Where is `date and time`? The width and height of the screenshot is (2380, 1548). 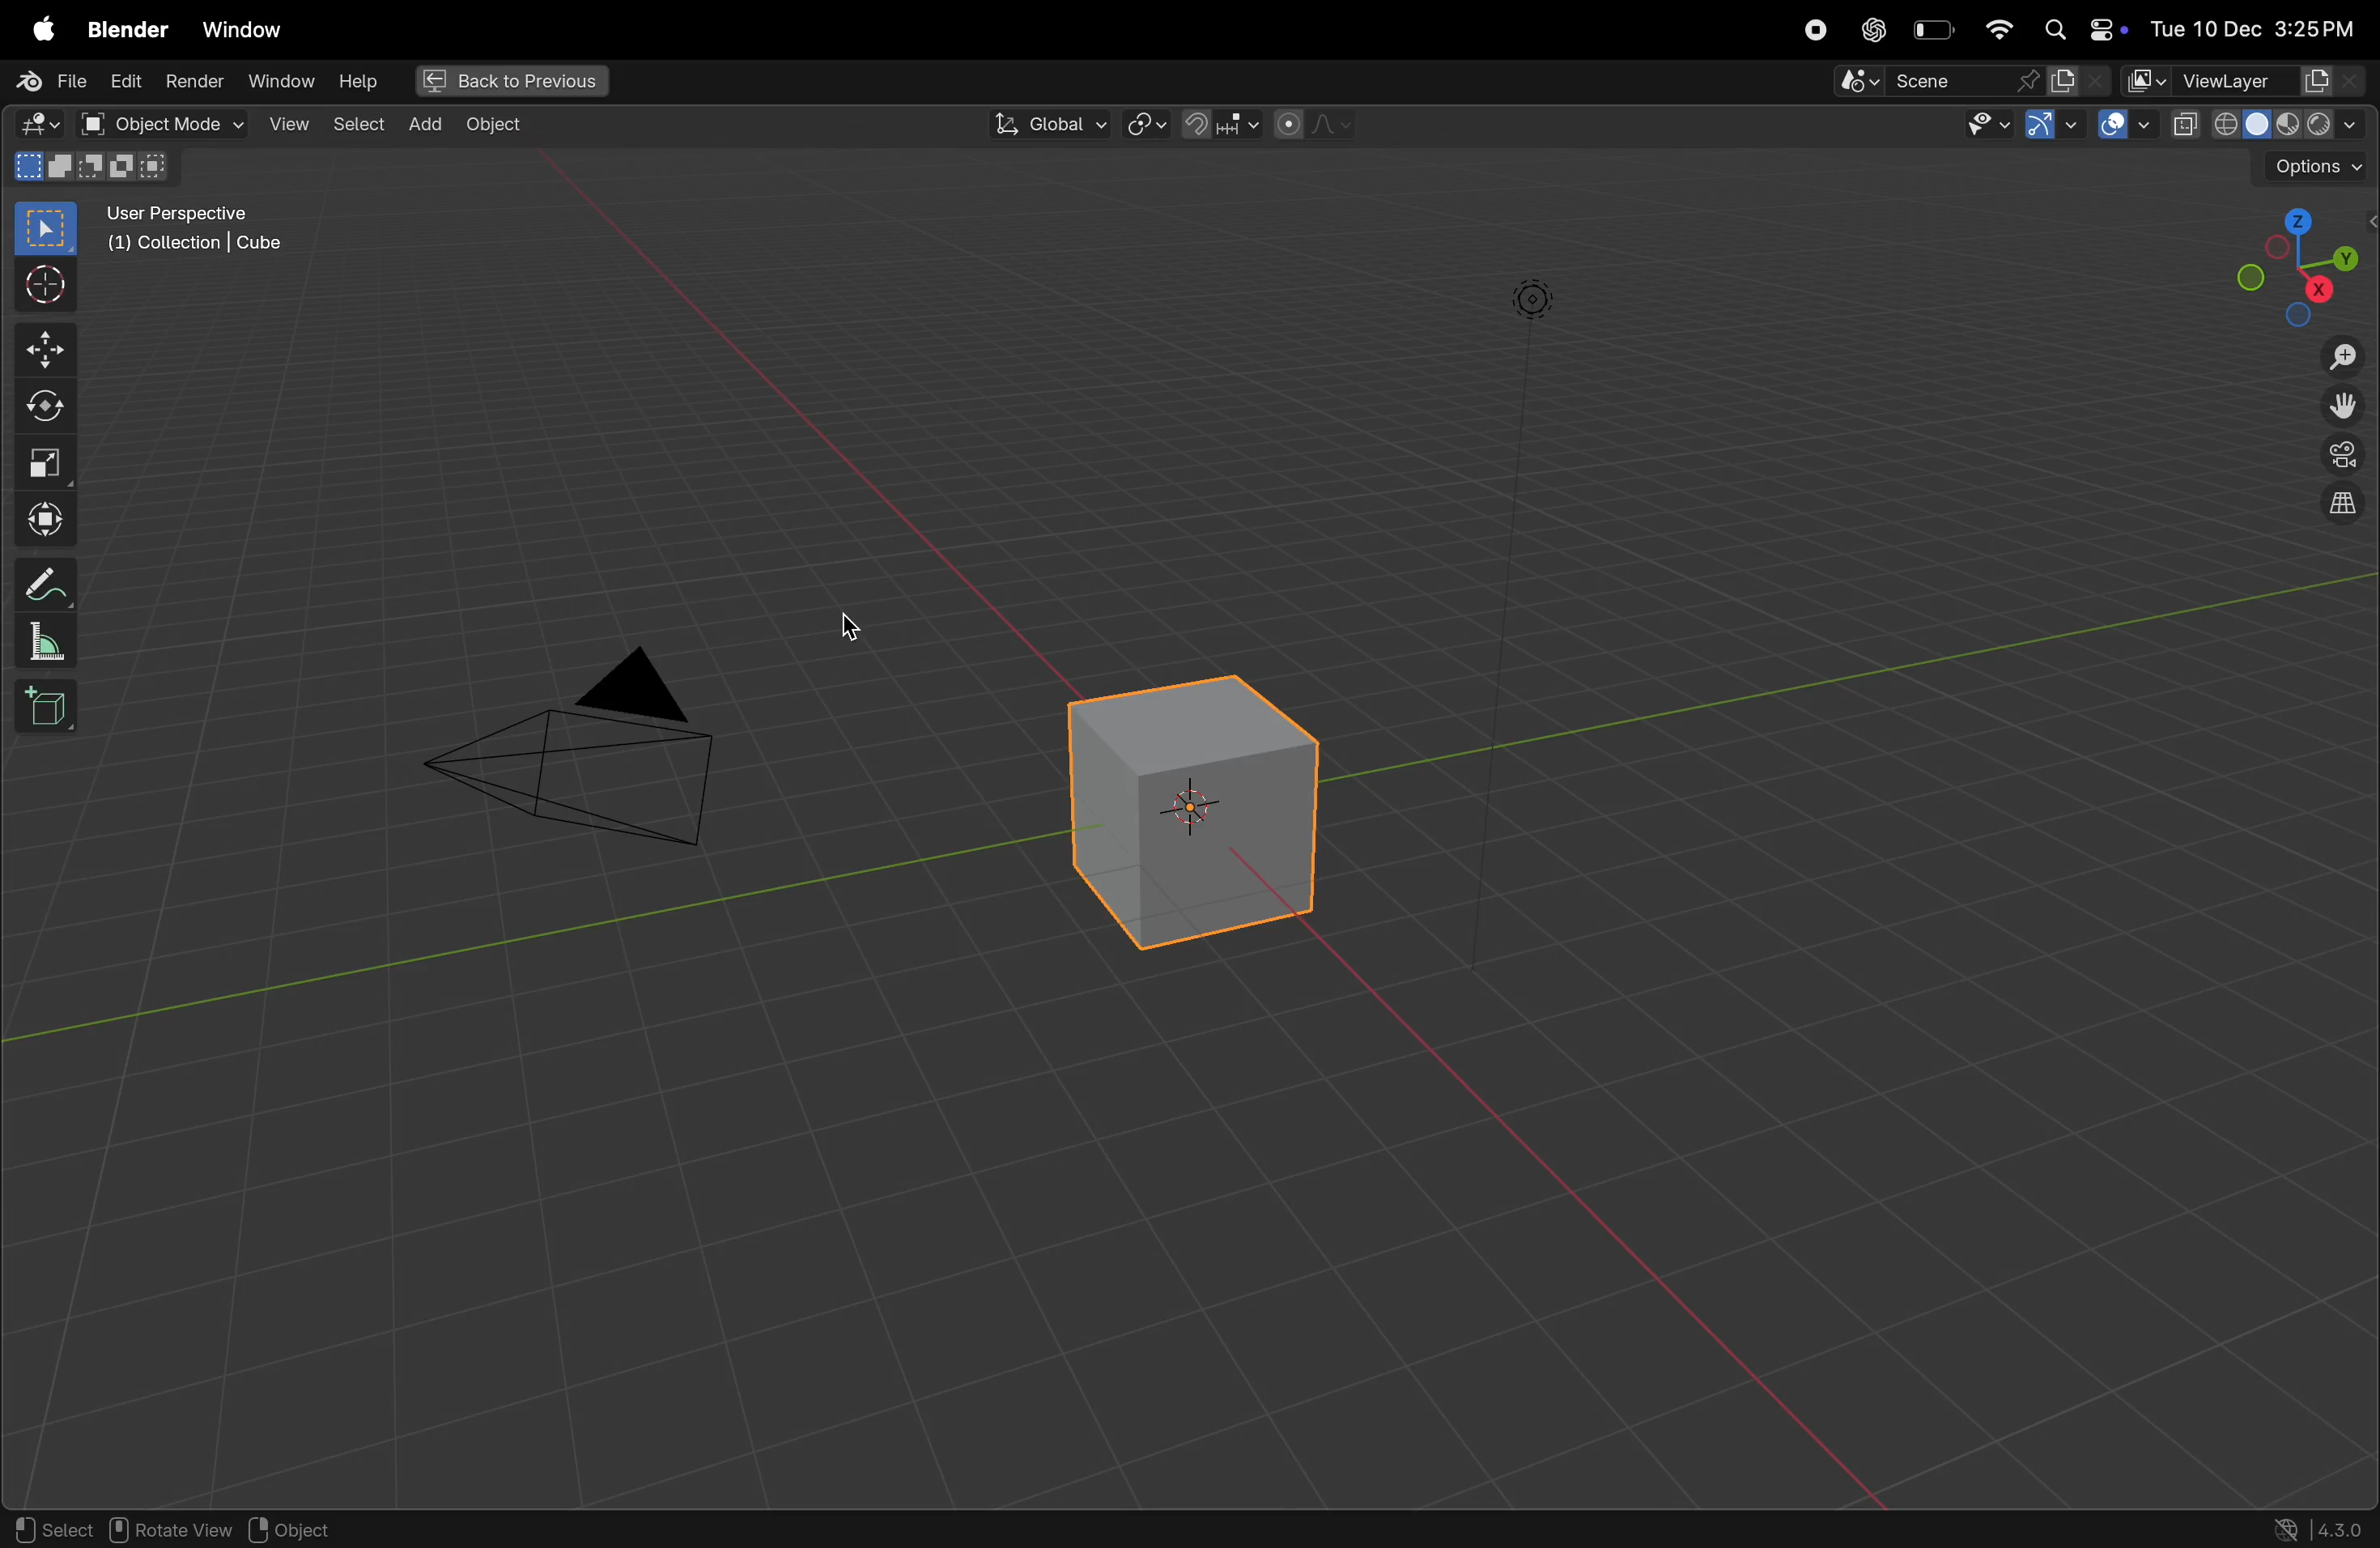
date and time is located at coordinates (2260, 23).